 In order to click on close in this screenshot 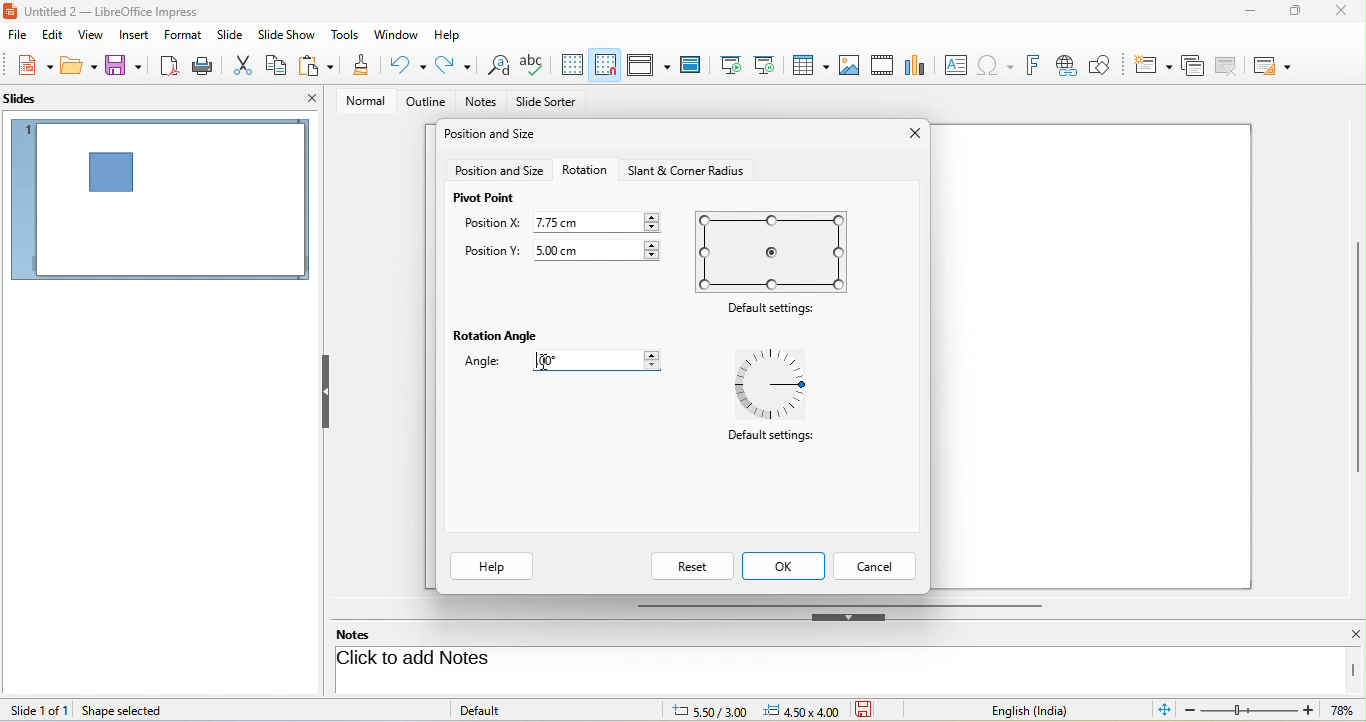, I will do `click(1339, 12)`.